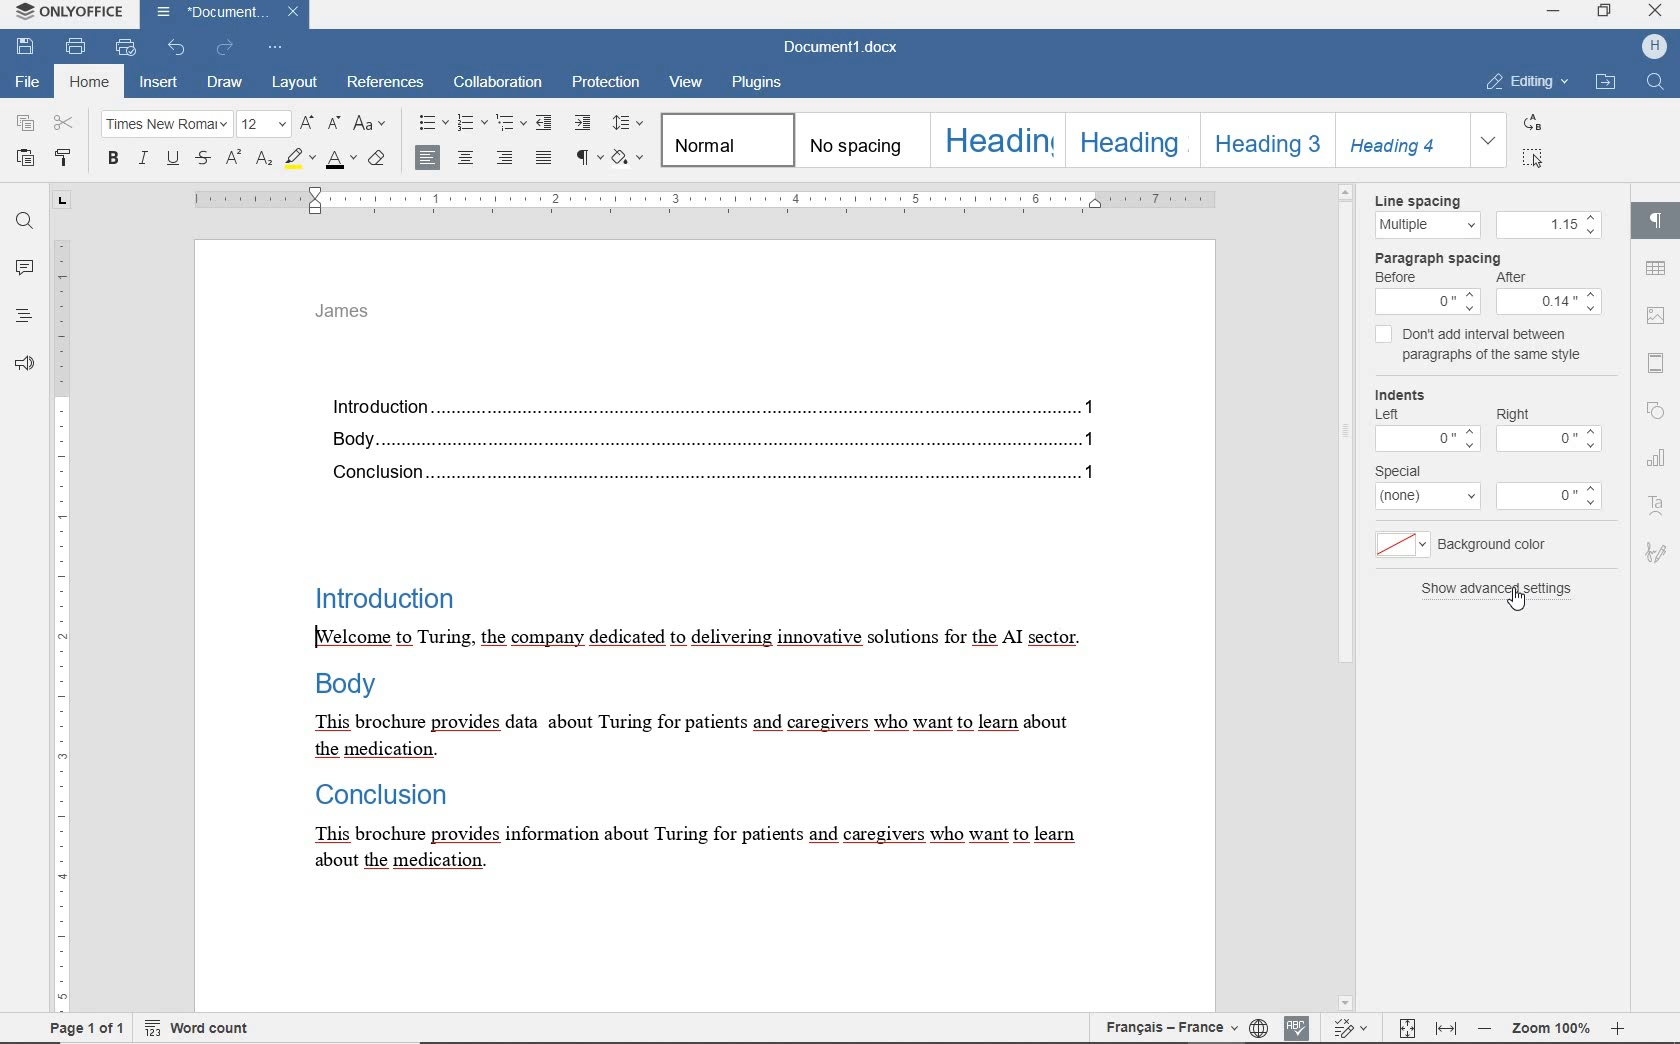 Image resolution: width=1680 pixels, height=1044 pixels. Describe the element at coordinates (1427, 302) in the screenshot. I see `menu` at that location.